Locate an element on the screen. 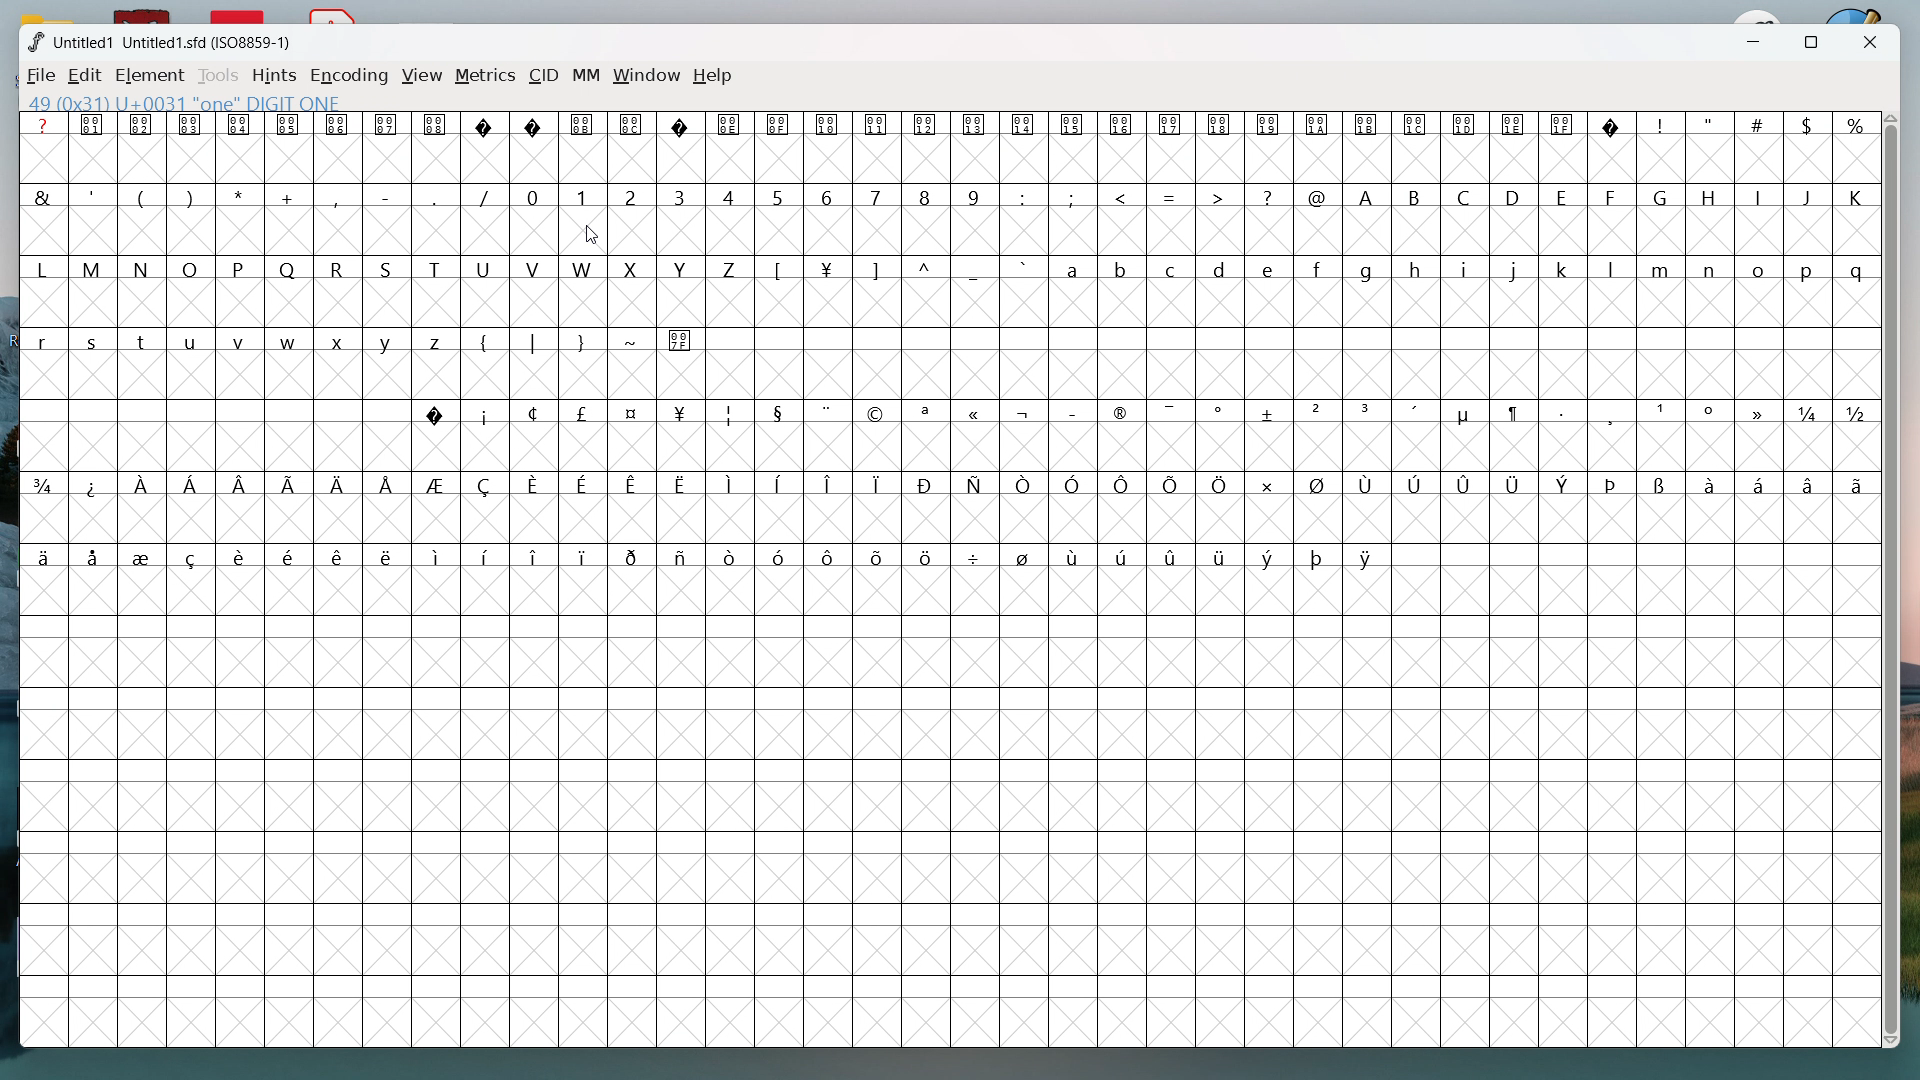 The width and height of the screenshot is (1920, 1080). symbol is located at coordinates (1076, 123).